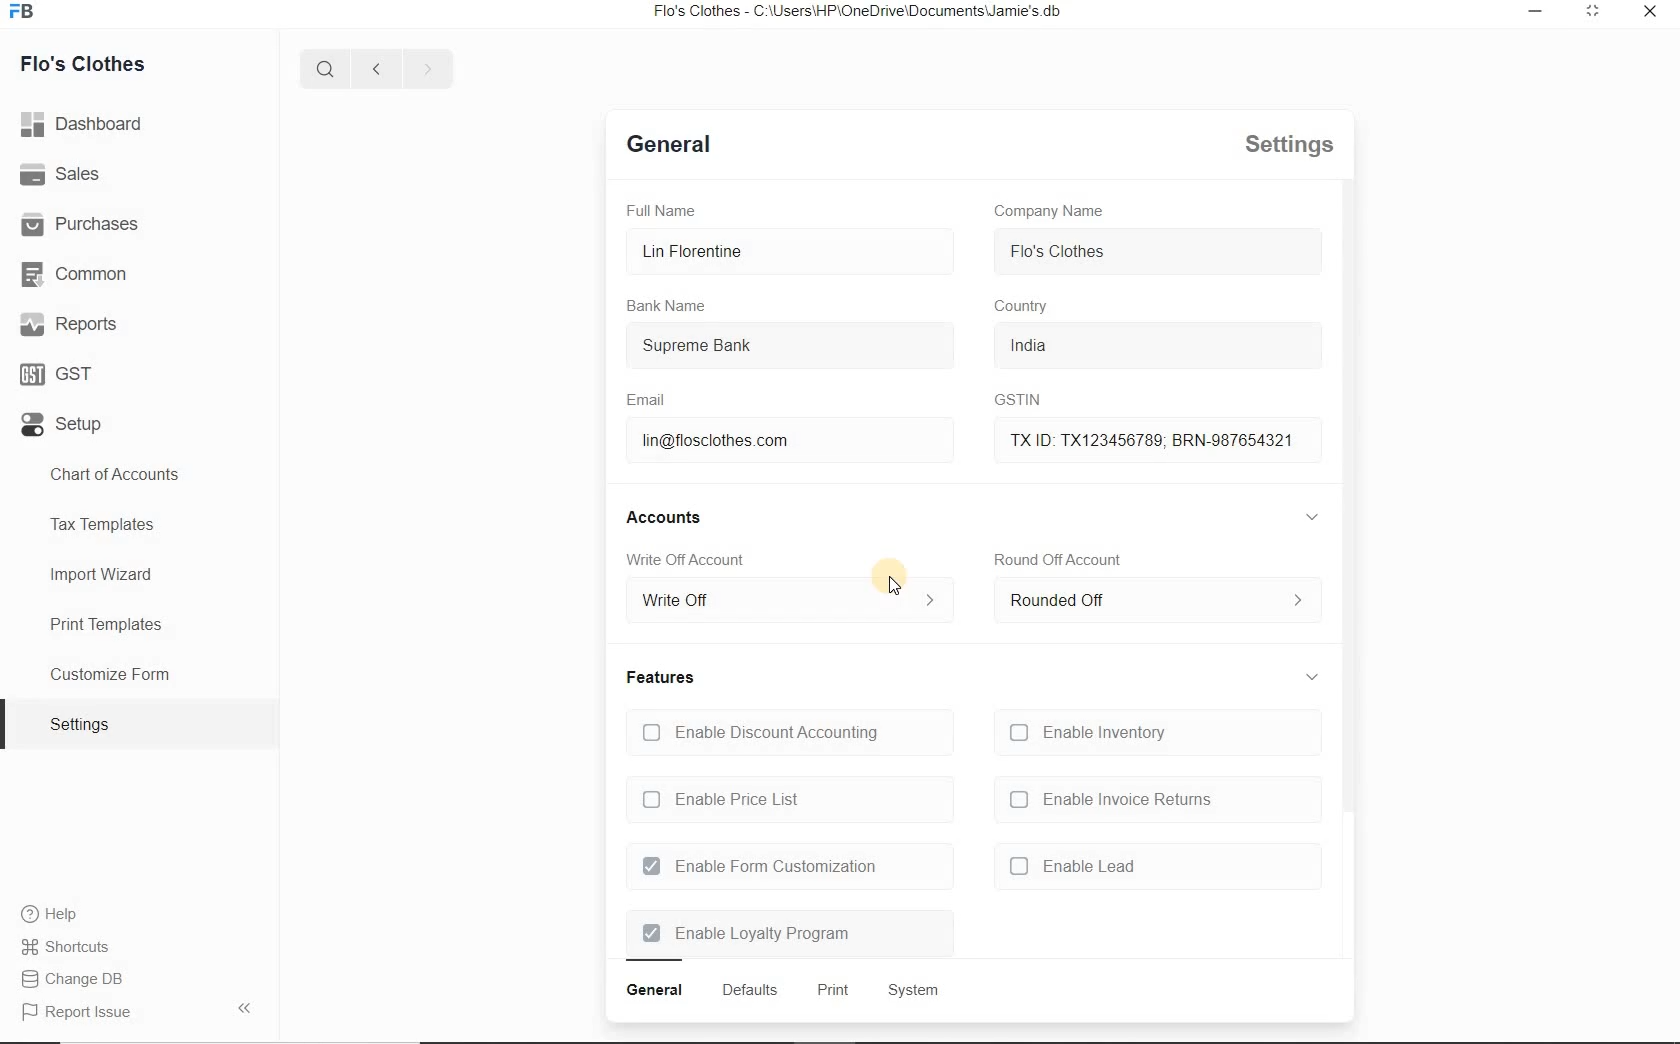  I want to click on Company Name, so click(1050, 211).